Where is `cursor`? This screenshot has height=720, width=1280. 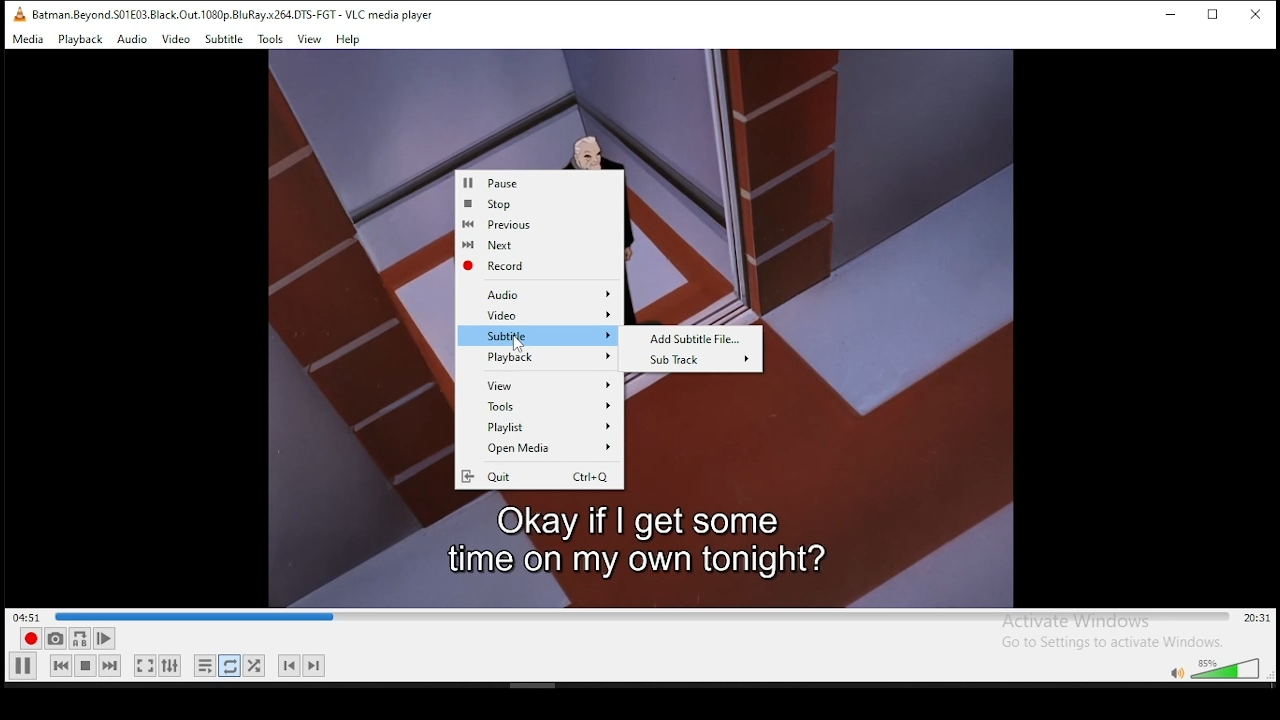
cursor is located at coordinates (520, 346).